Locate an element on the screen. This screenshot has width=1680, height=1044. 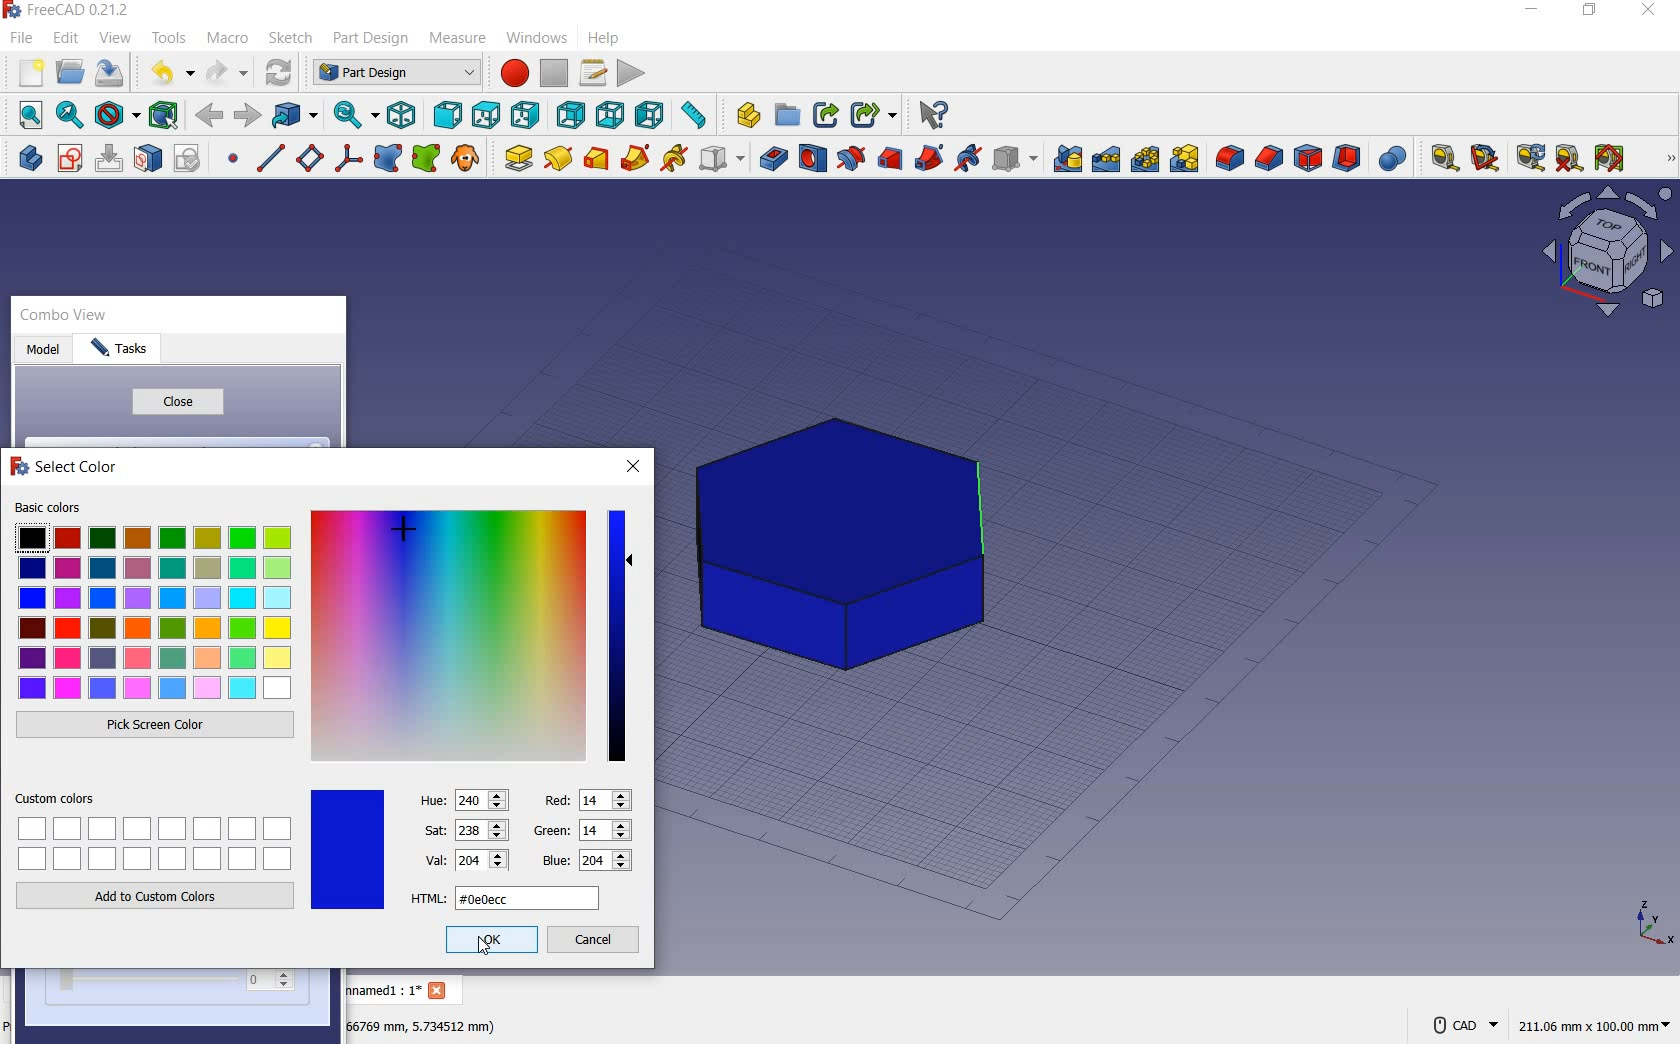
new is located at coordinates (29, 73).